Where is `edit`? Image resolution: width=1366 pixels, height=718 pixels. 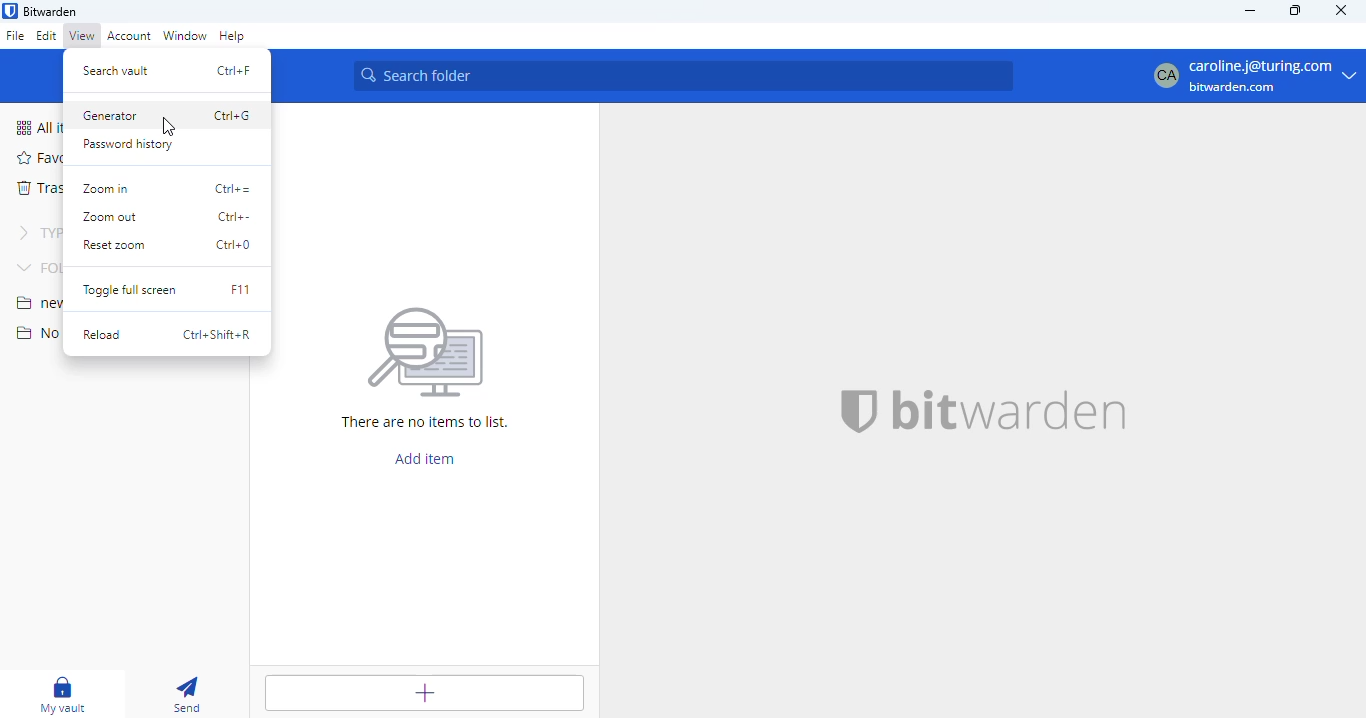
edit is located at coordinates (46, 35).